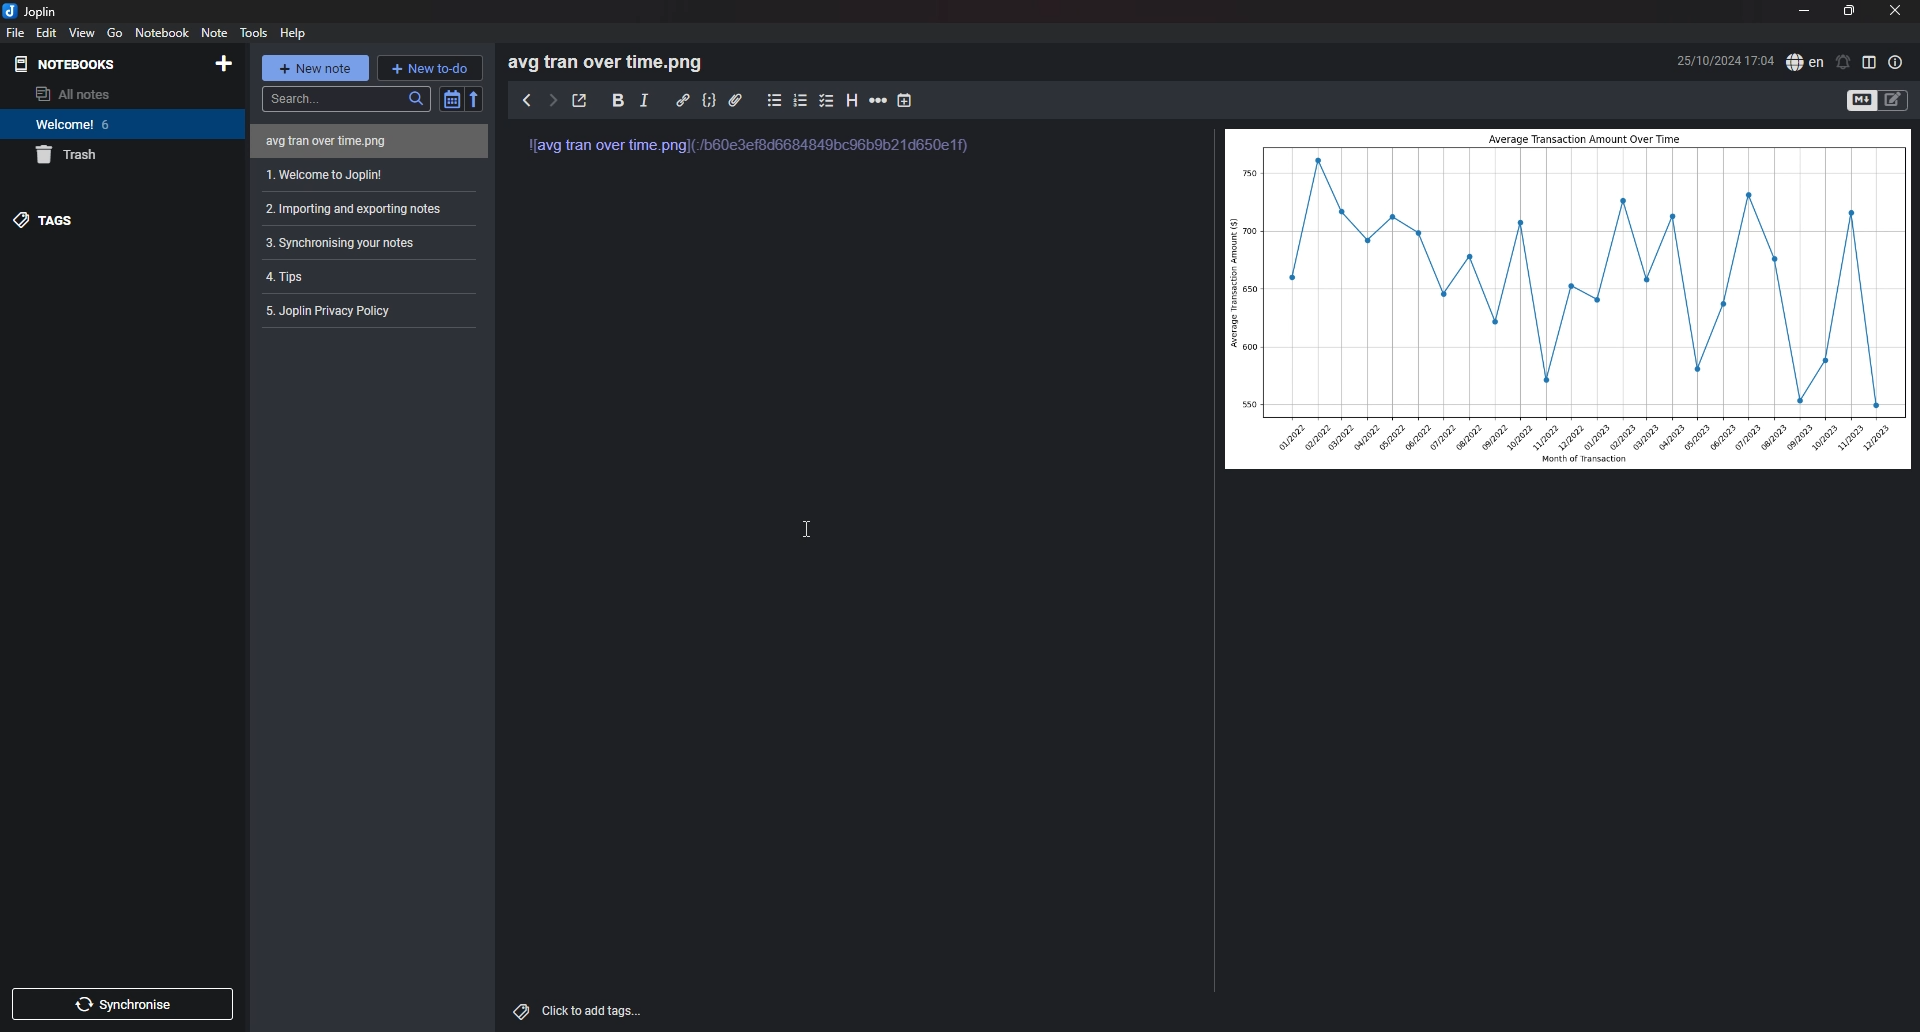  I want to click on forward, so click(553, 100).